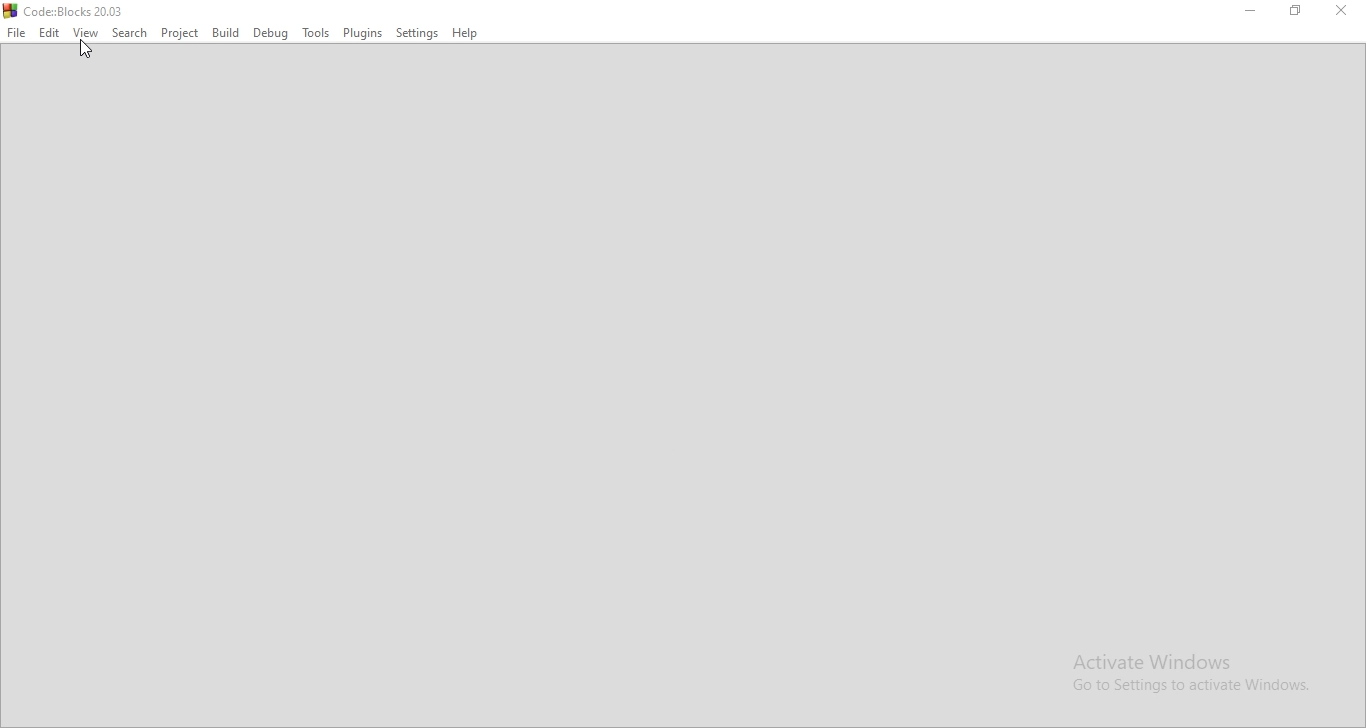  I want to click on View , so click(86, 32).